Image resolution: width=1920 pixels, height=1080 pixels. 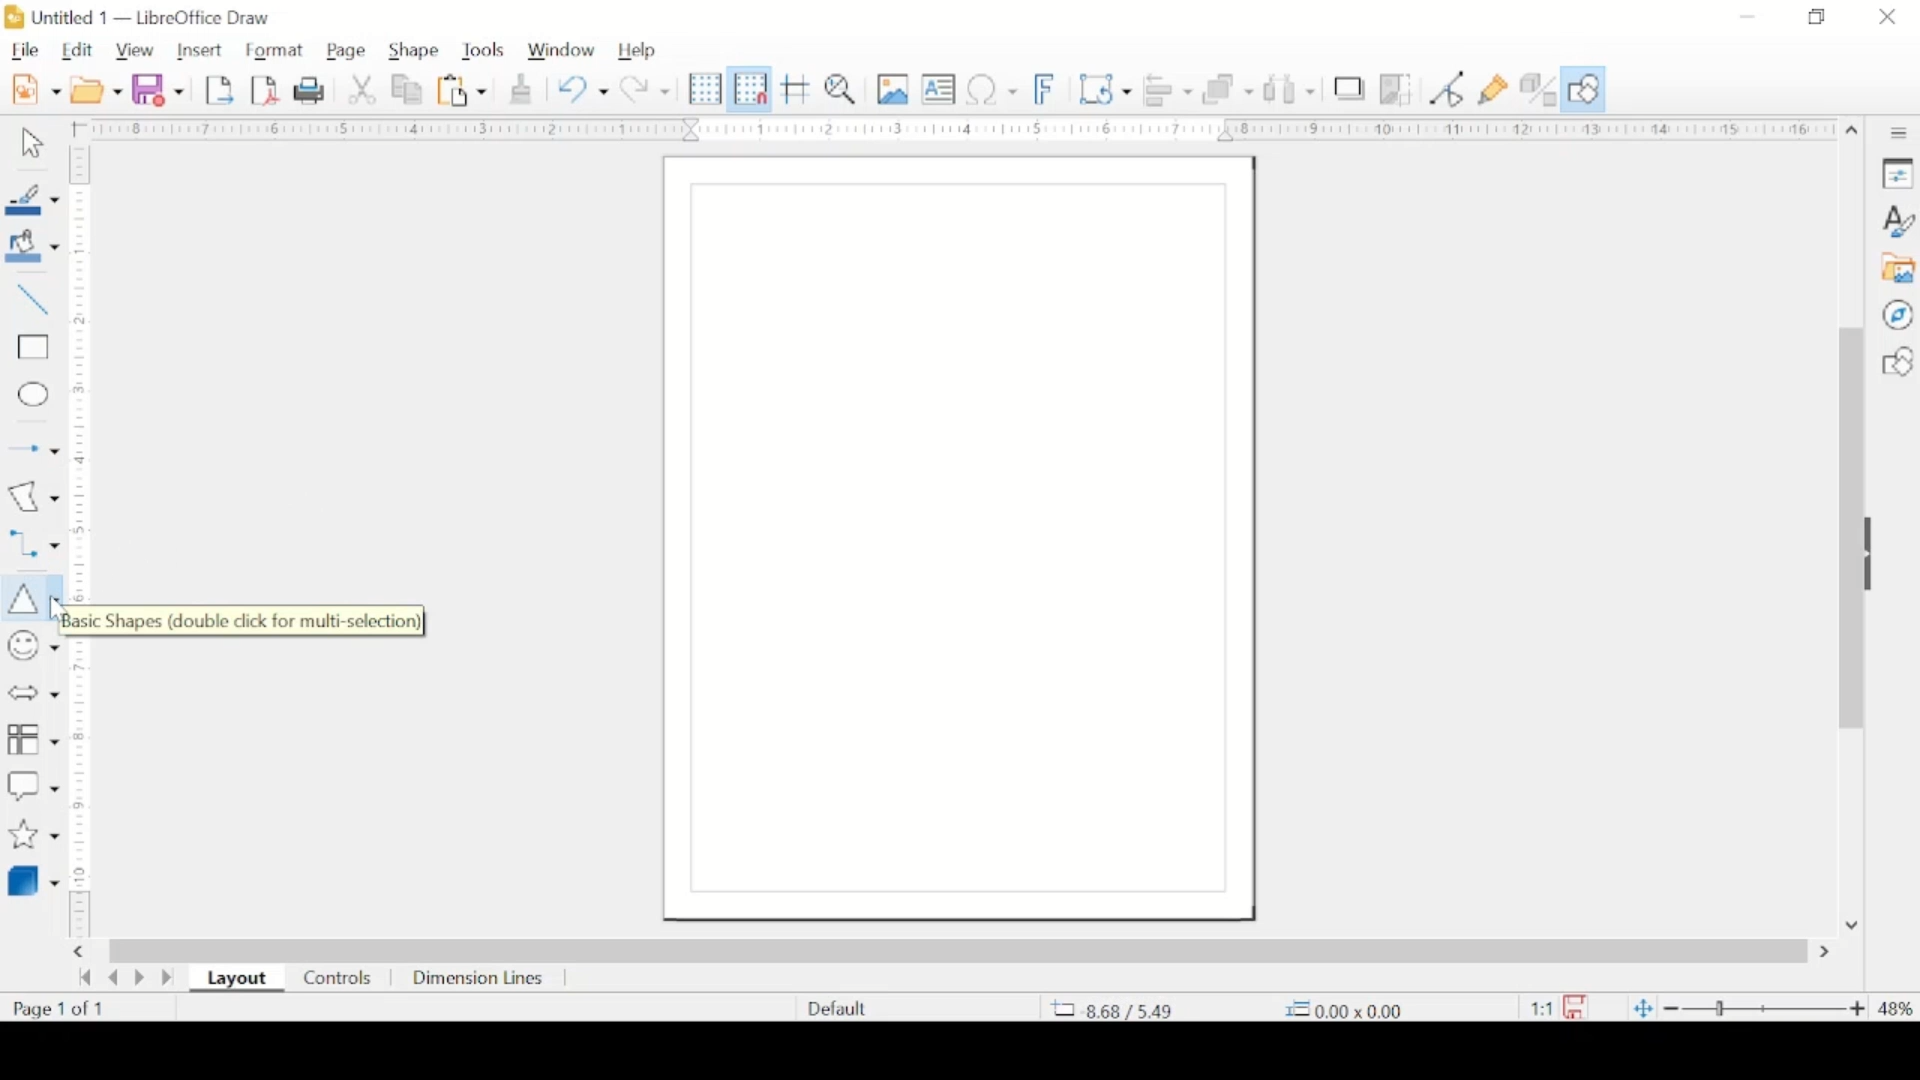 What do you see at coordinates (481, 979) in the screenshot?
I see `dimension lines` at bounding box center [481, 979].